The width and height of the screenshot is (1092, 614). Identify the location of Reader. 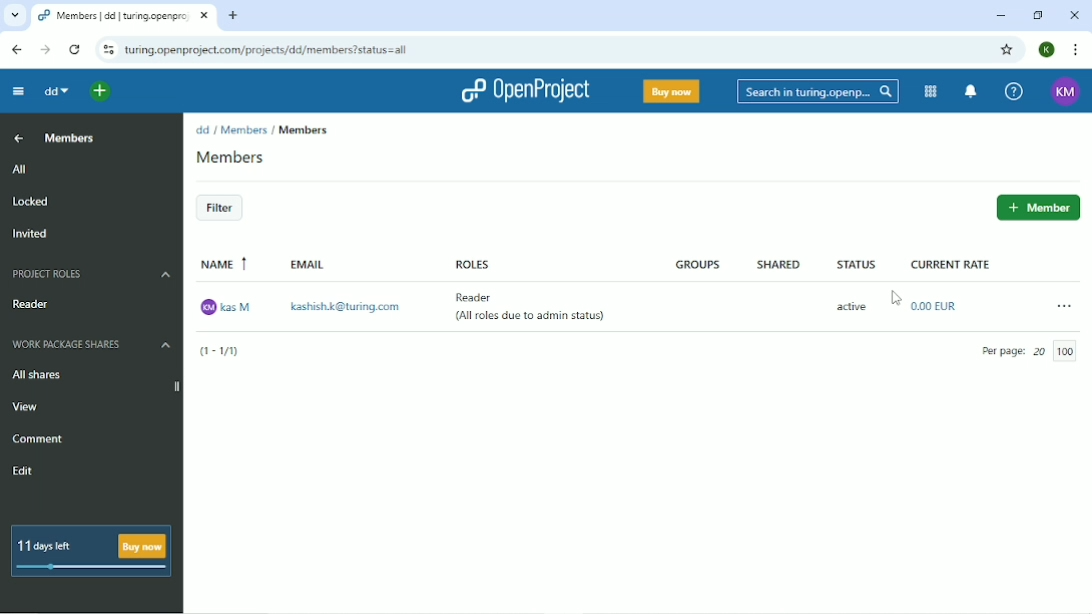
(35, 304).